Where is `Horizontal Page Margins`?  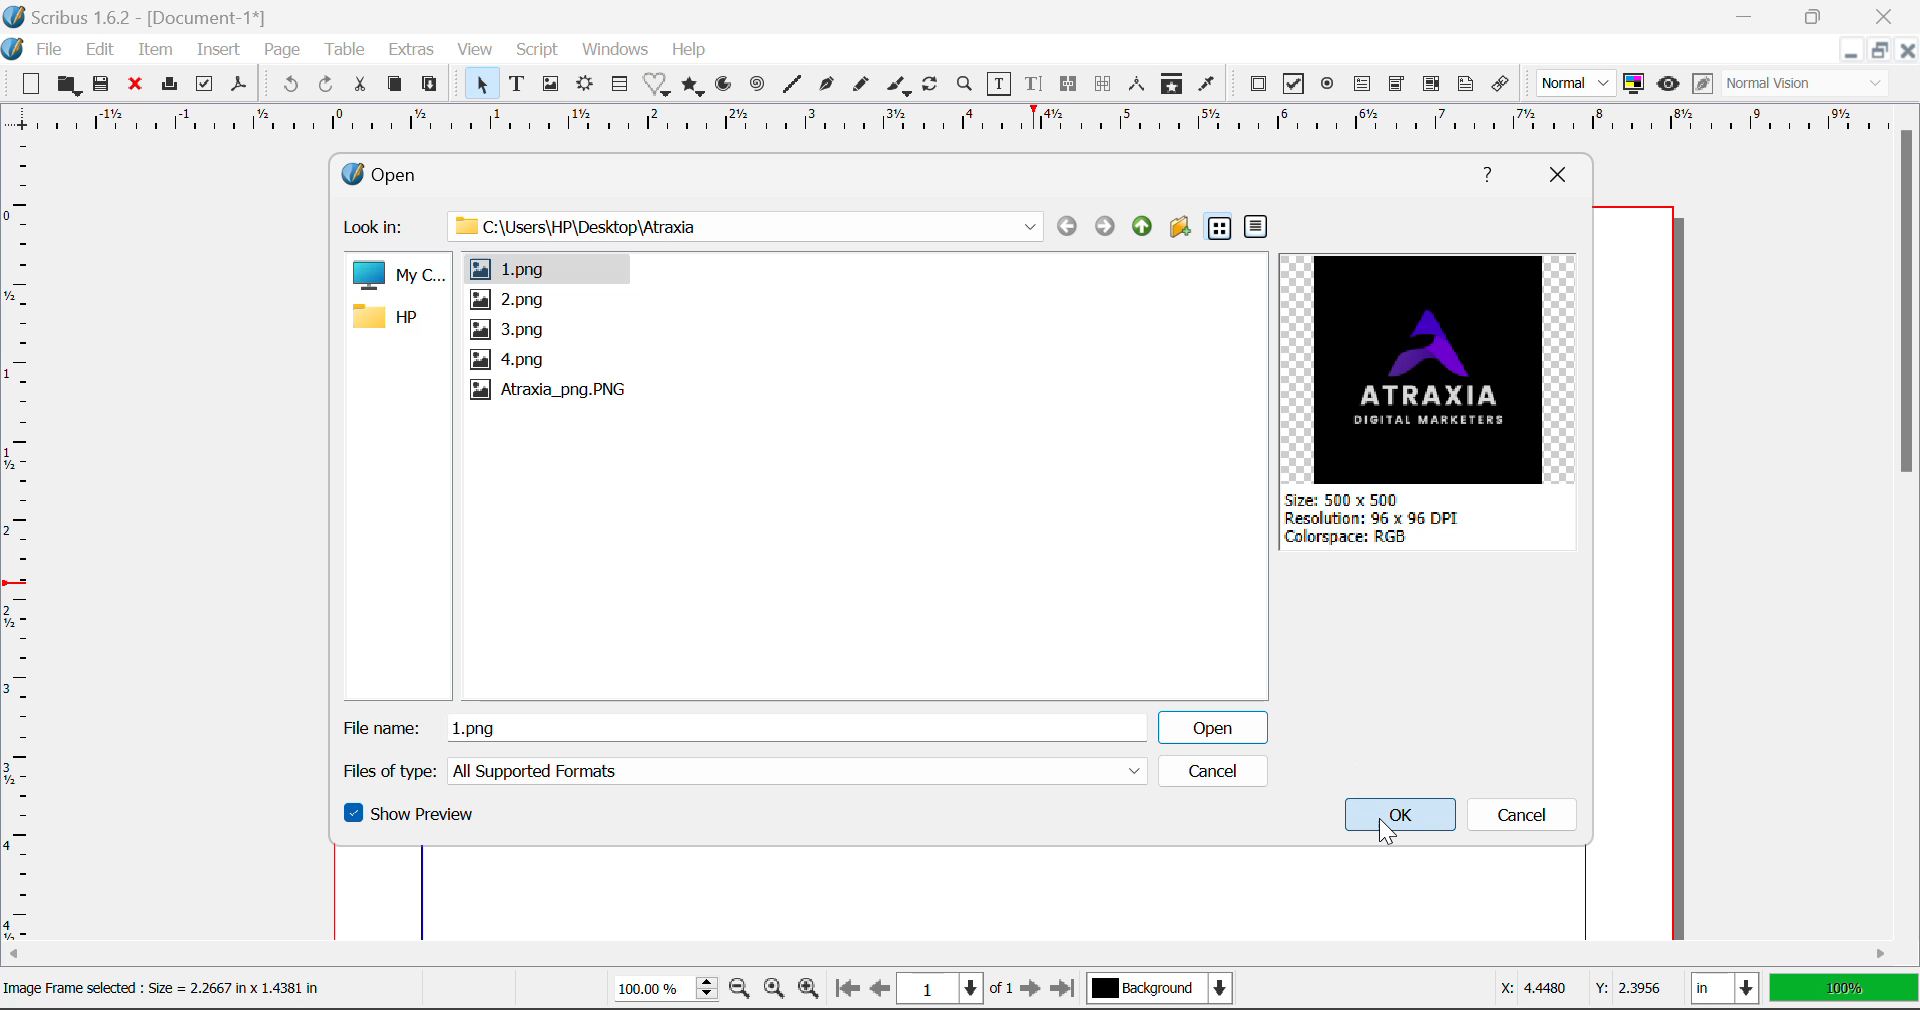 Horizontal Page Margins is located at coordinates (18, 543).